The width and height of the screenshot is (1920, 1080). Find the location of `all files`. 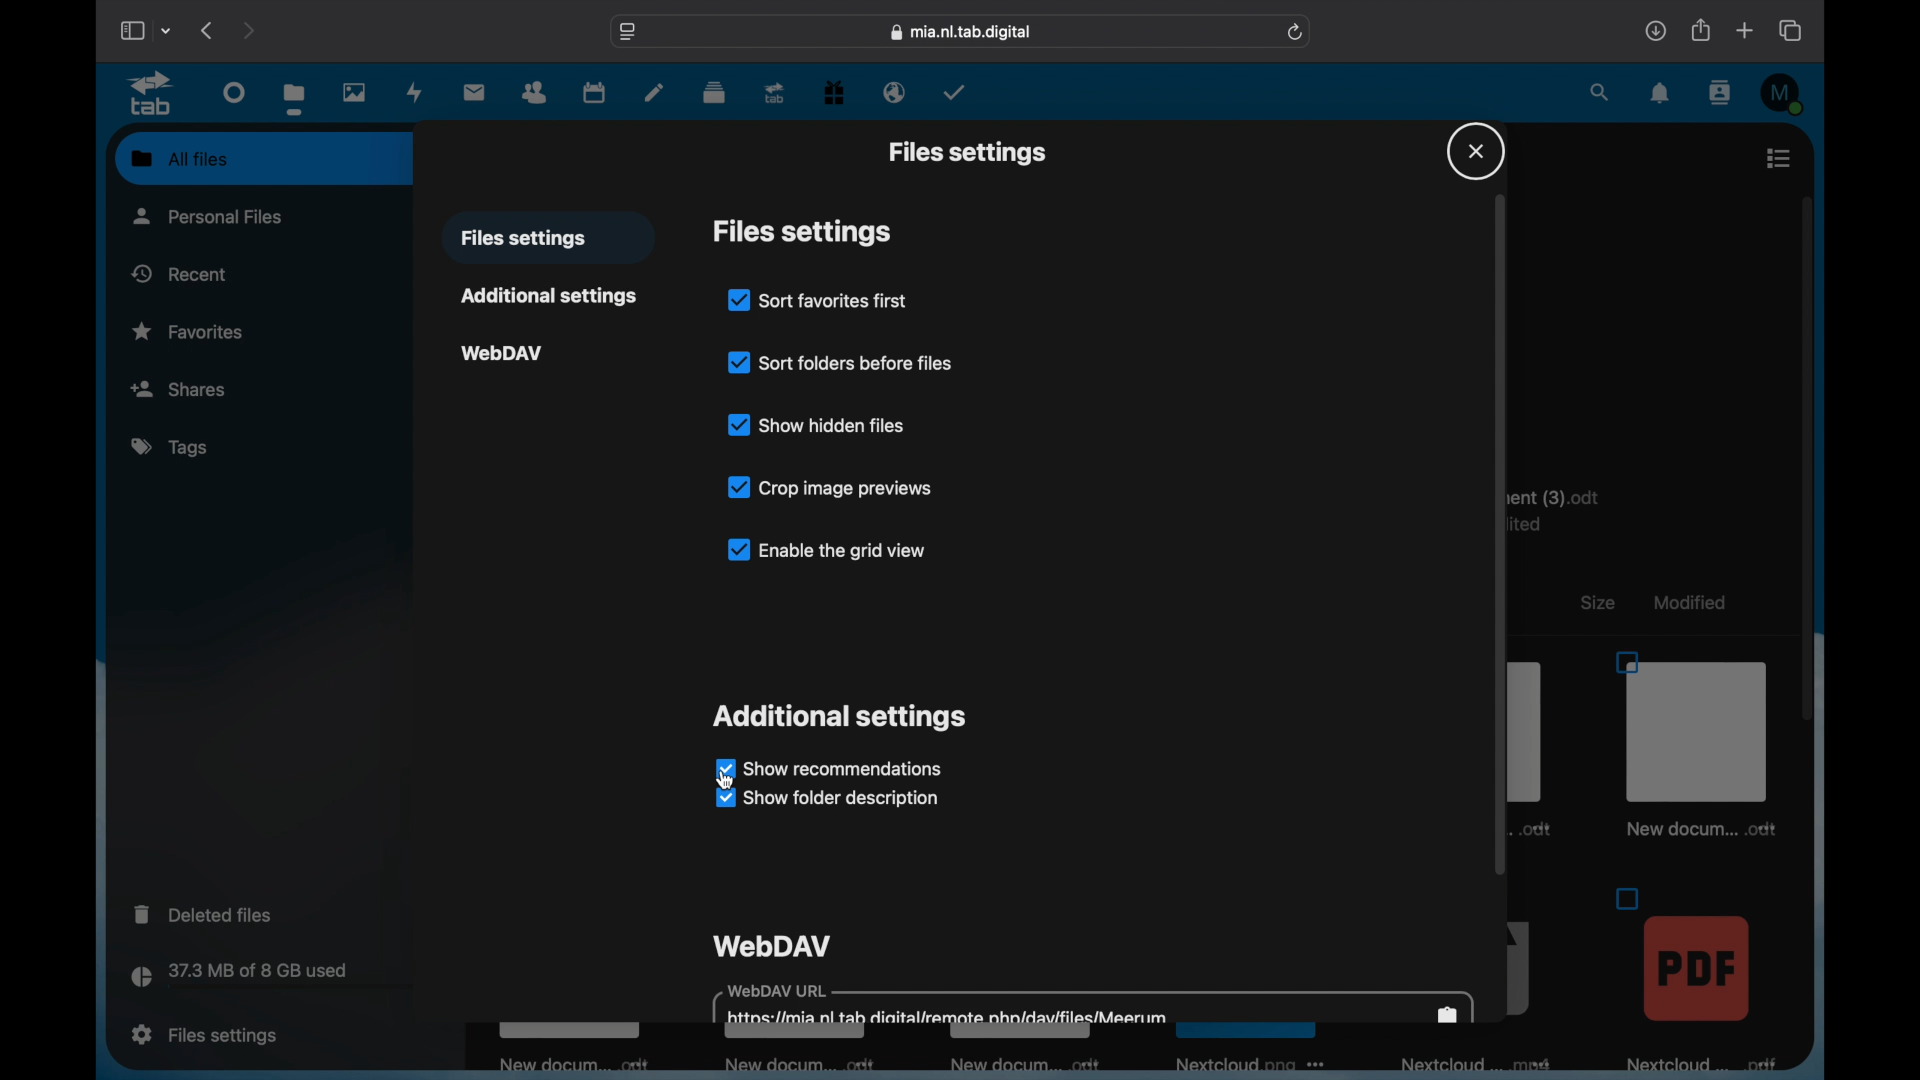

all files is located at coordinates (180, 158).